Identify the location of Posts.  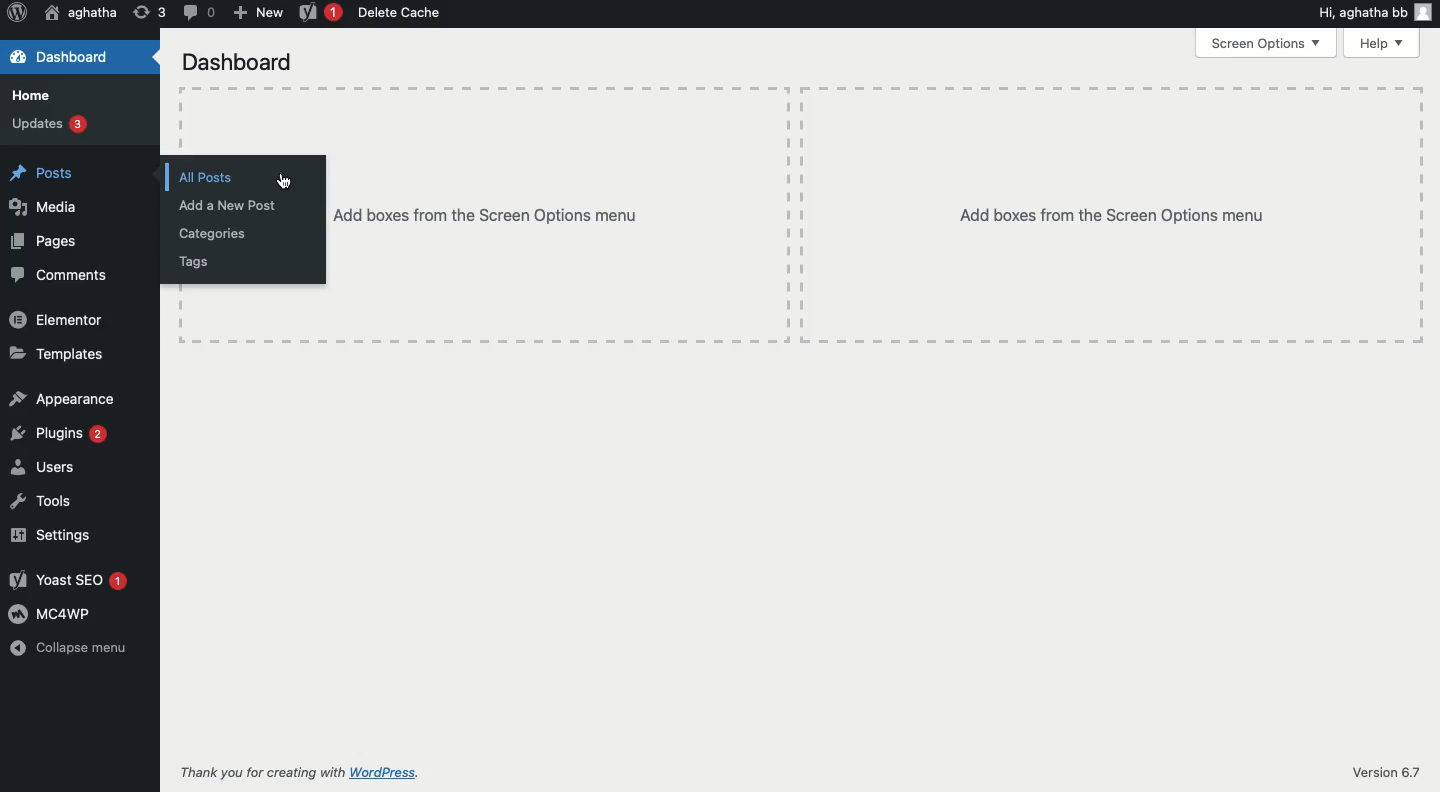
(39, 173).